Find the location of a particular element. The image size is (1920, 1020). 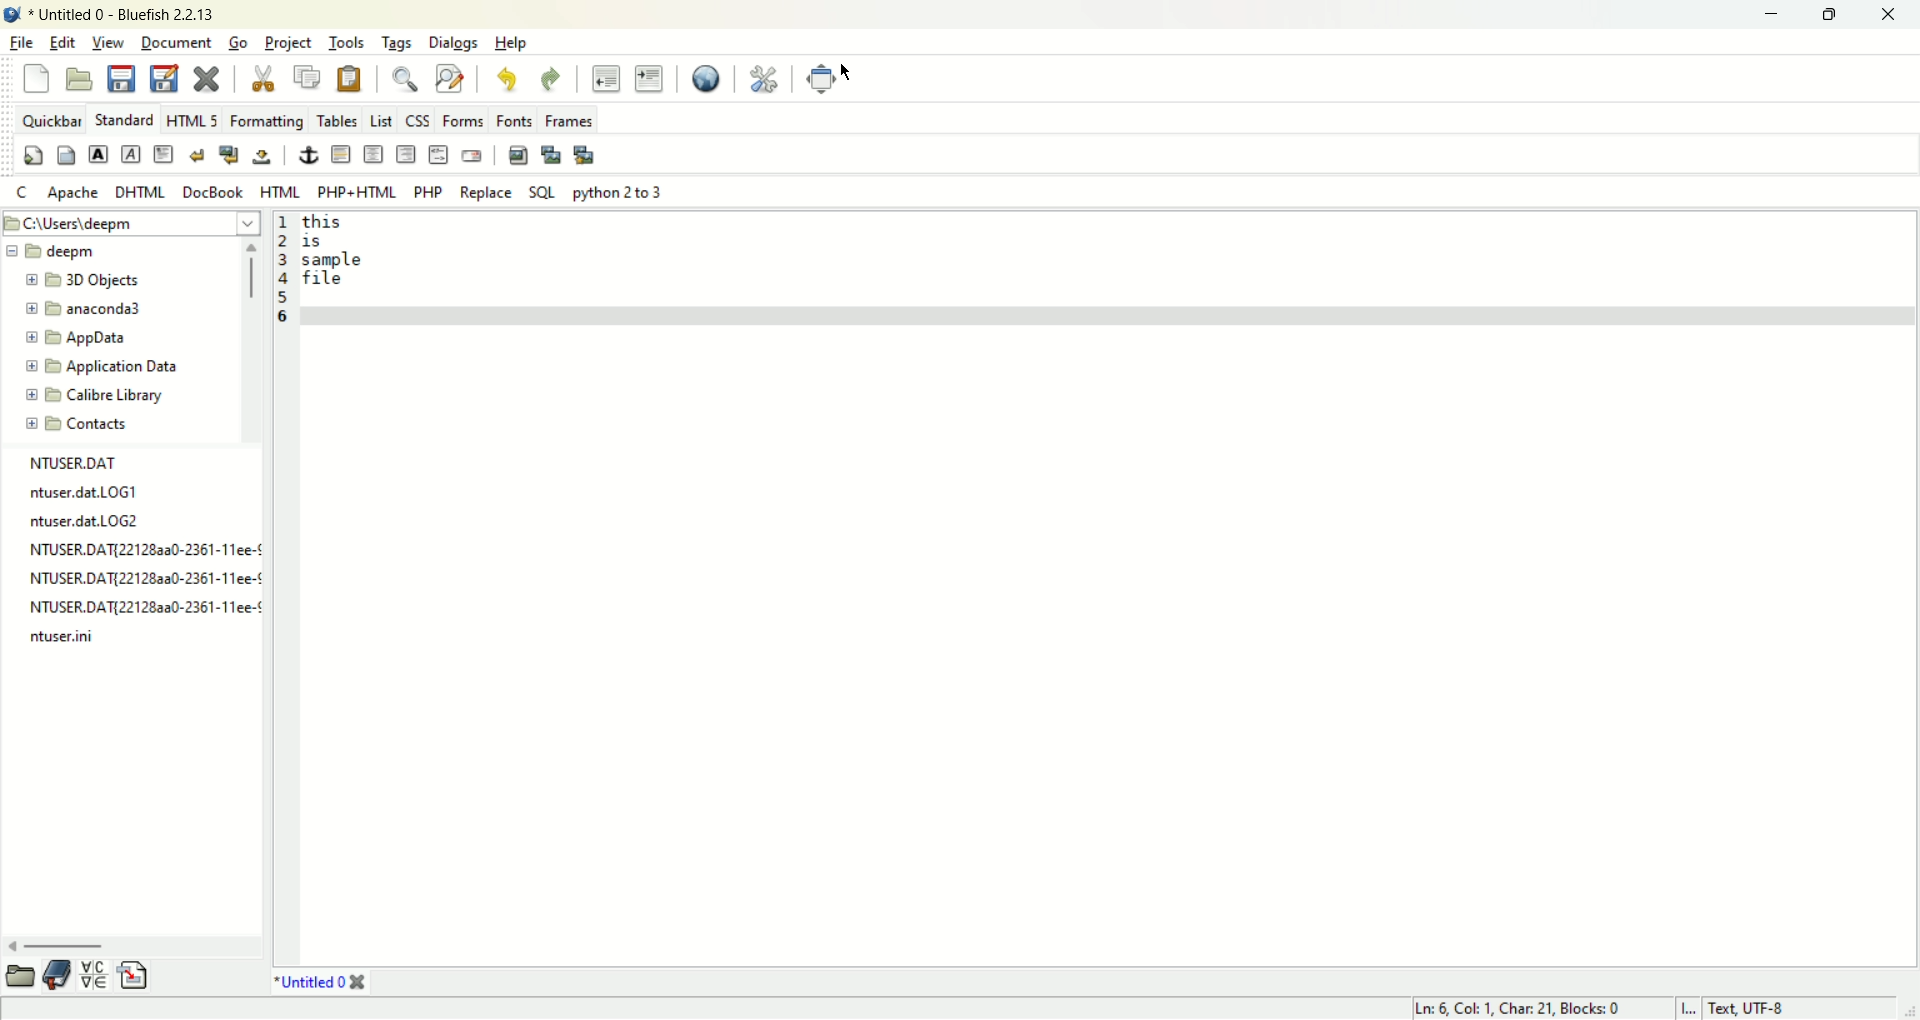

email is located at coordinates (472, 156).